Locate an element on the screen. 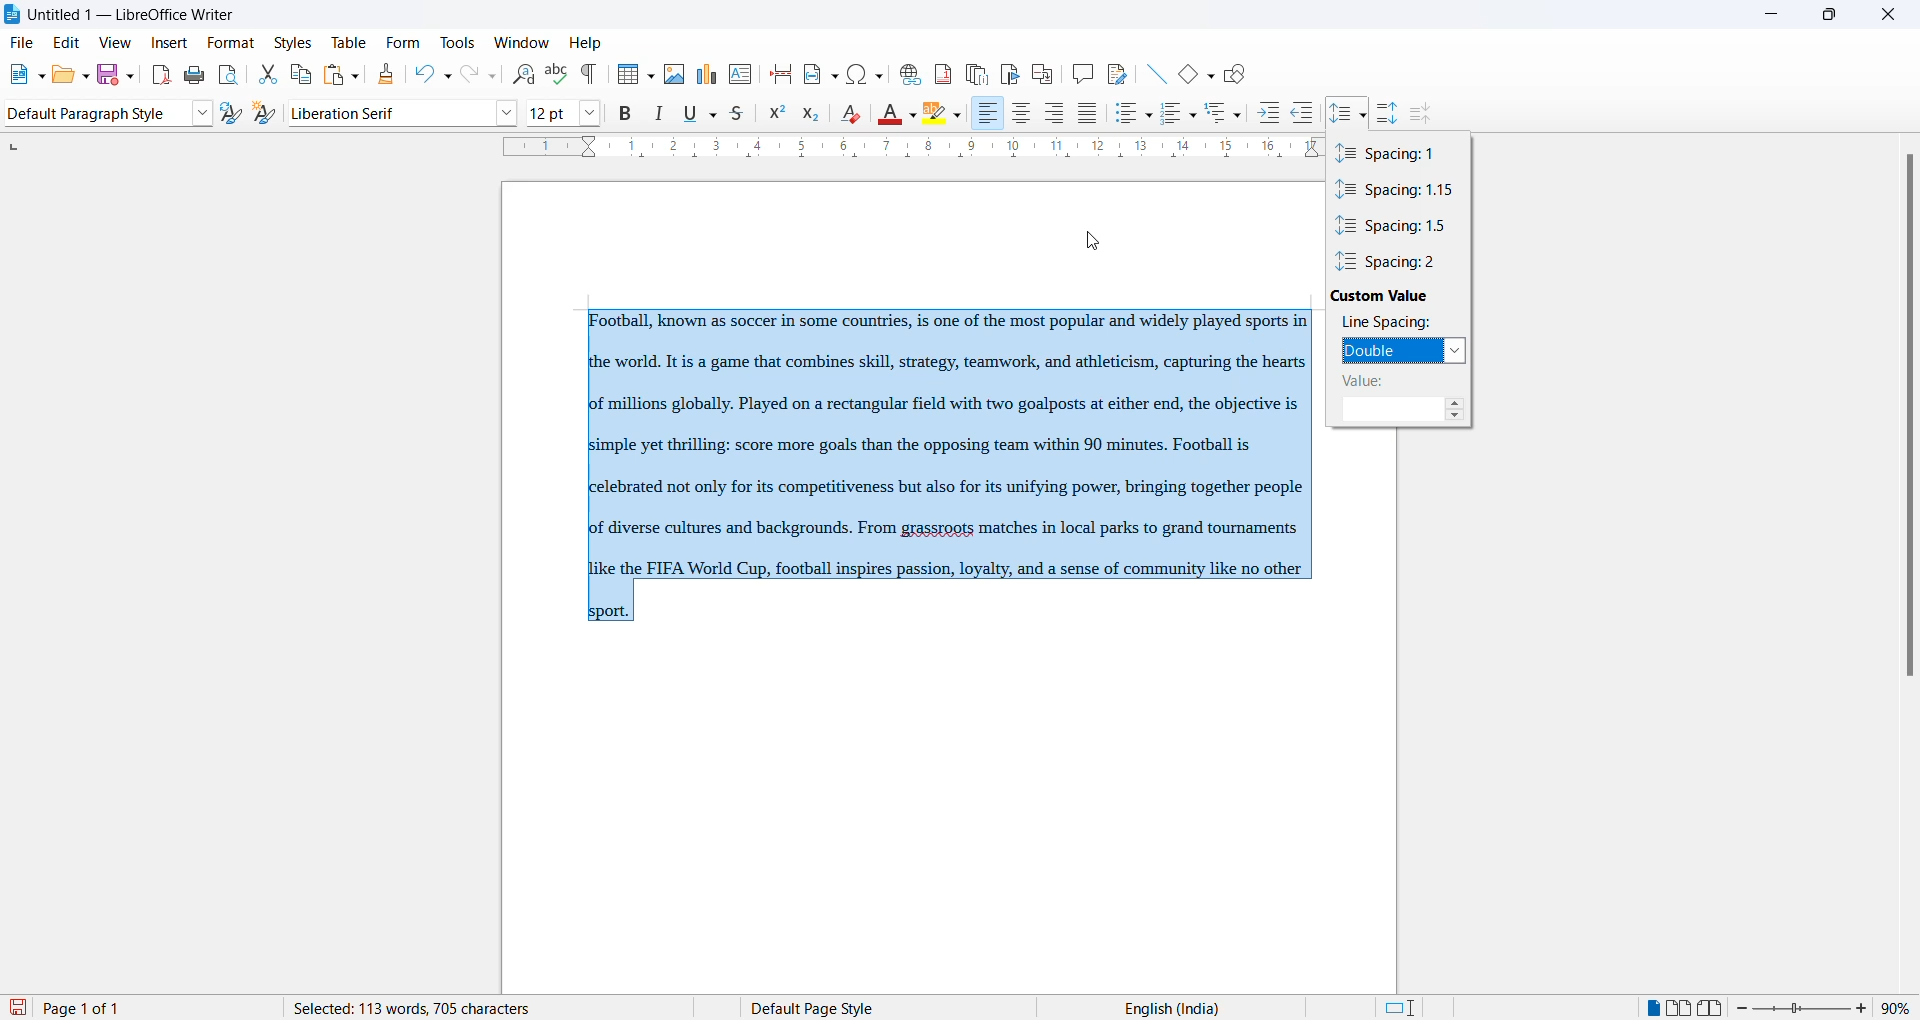 The width and height of the screenshot is (1920, 1020). open file is located at coordinates (58, 76).